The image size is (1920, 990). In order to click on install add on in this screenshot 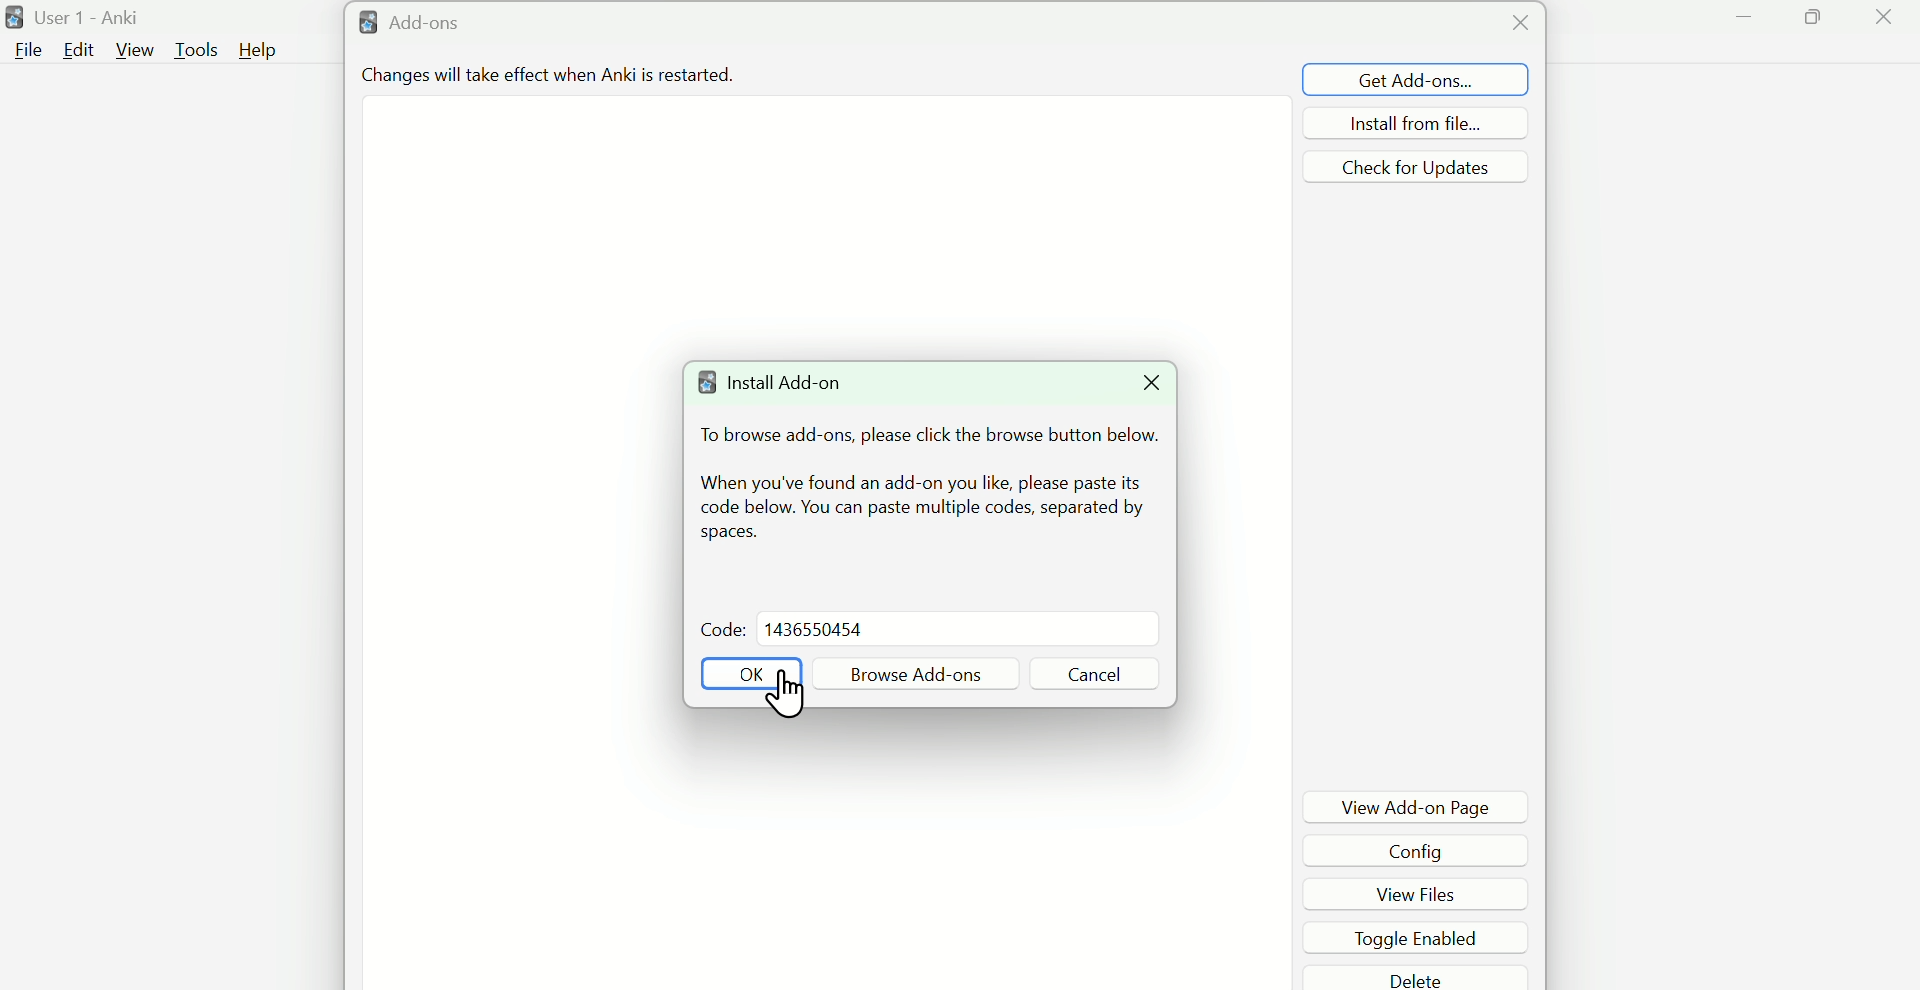, I will do `click(783, 387)`.